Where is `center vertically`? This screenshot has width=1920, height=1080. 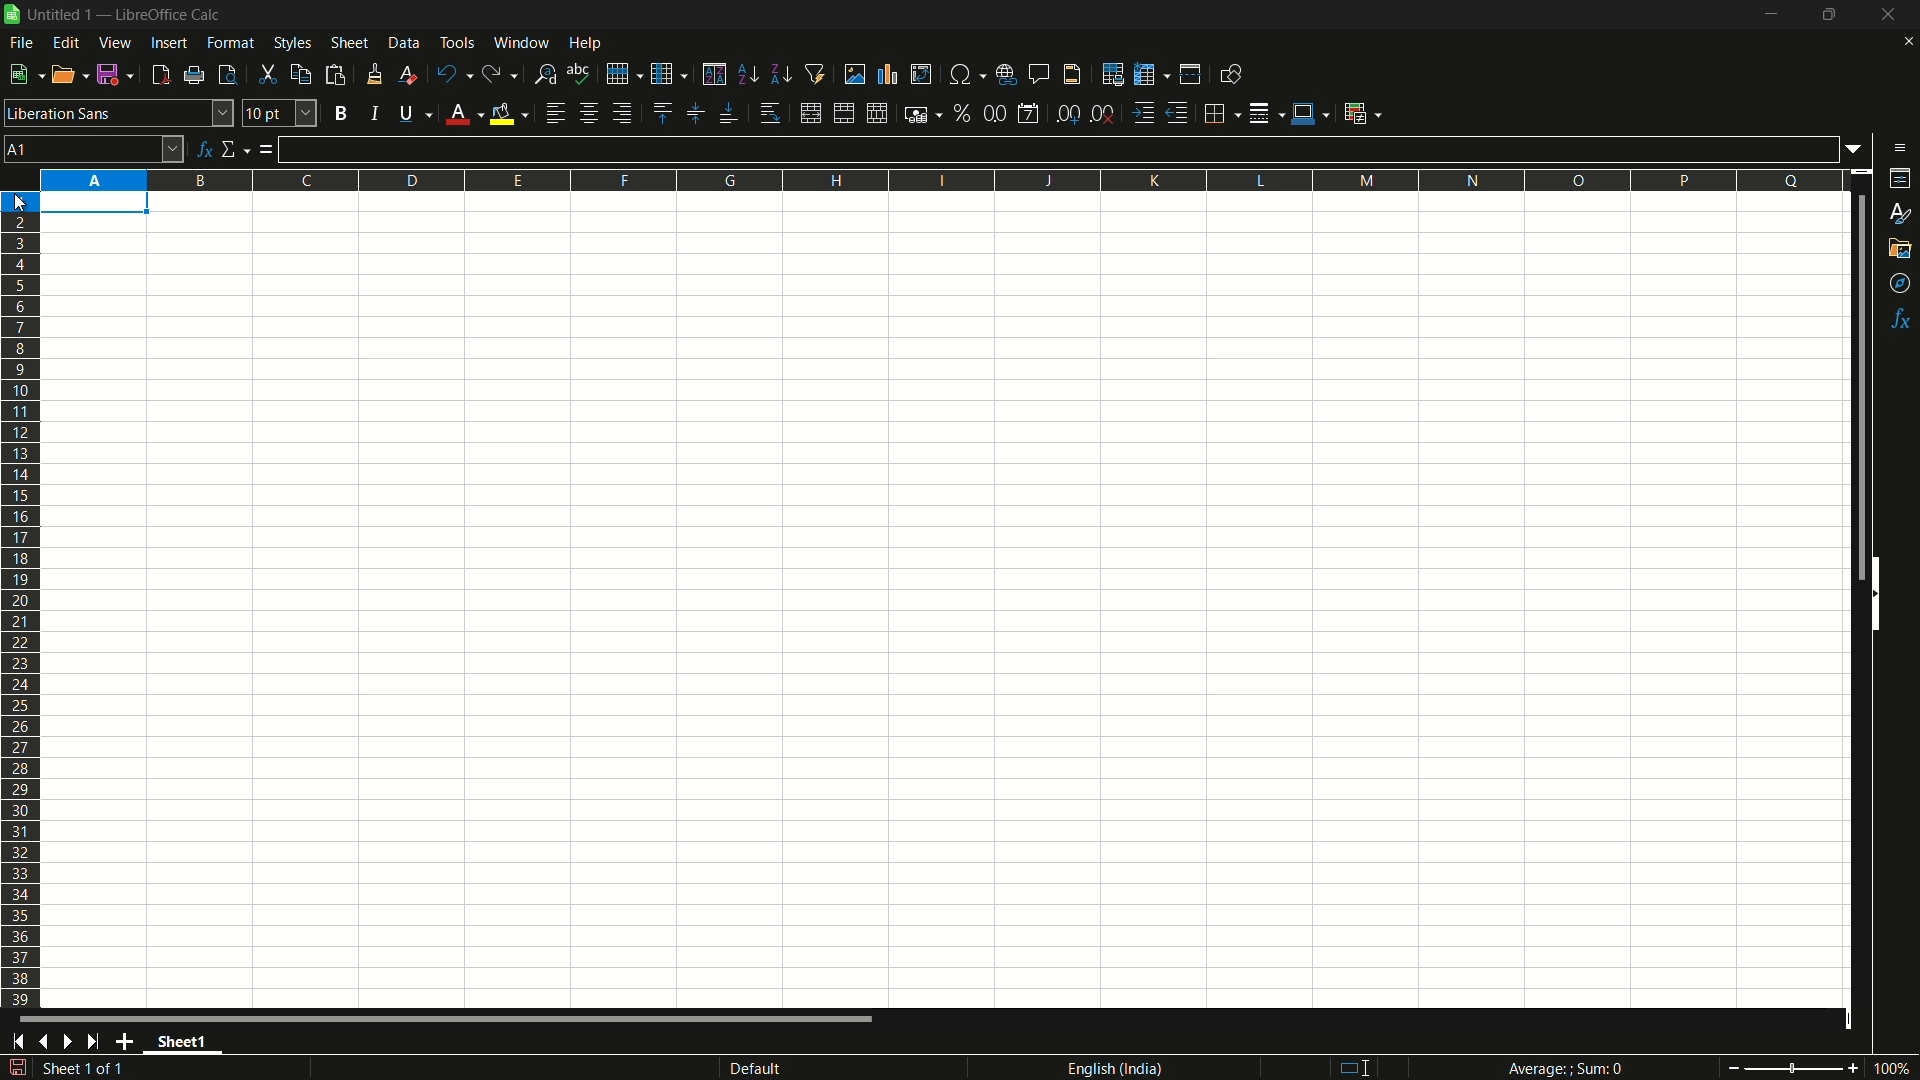
center vertically is located at coordinates (693, 114).